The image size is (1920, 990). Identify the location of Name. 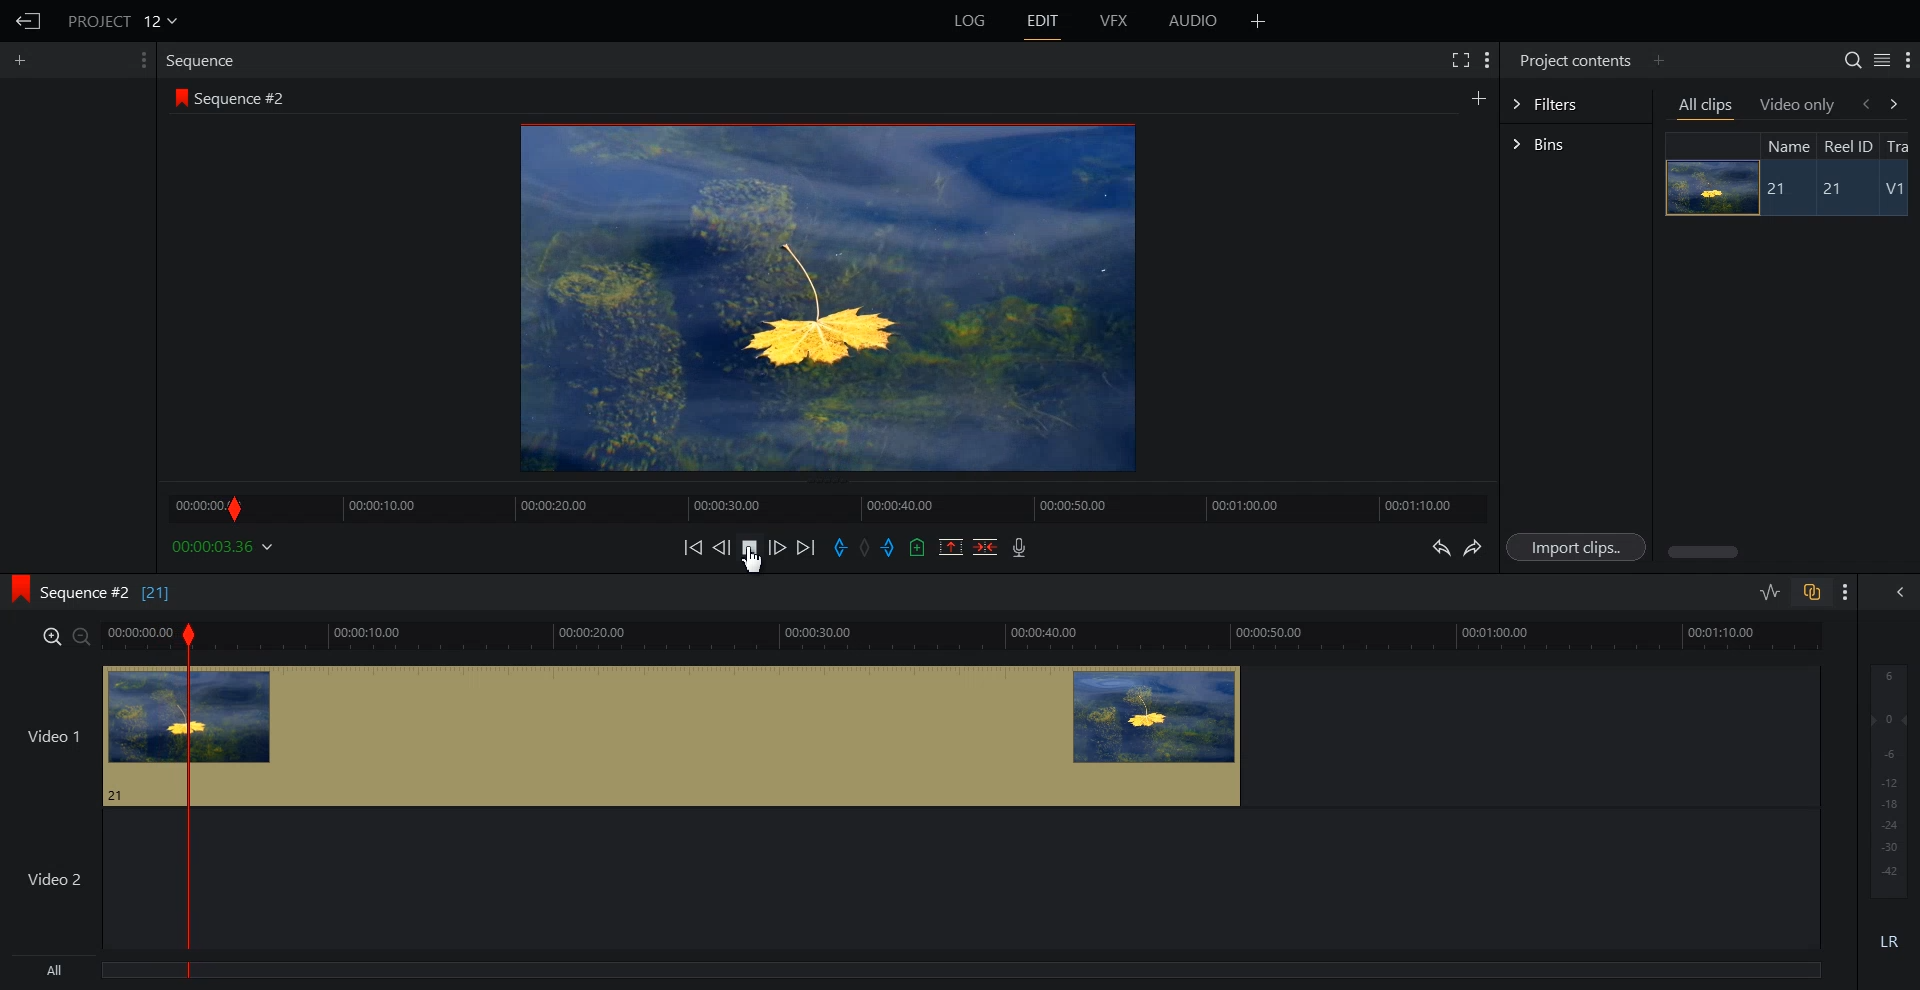
(1786, 145).